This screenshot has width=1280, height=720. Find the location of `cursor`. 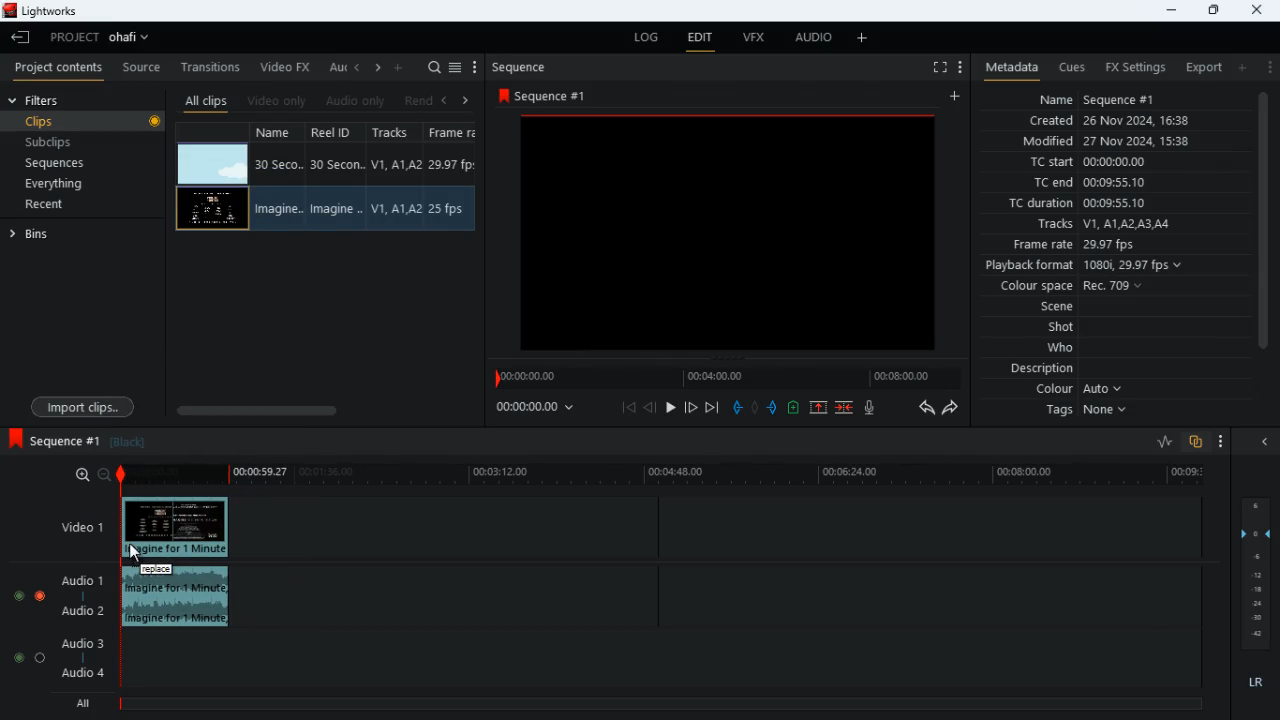

cursor is located at coordinates (137, 554).